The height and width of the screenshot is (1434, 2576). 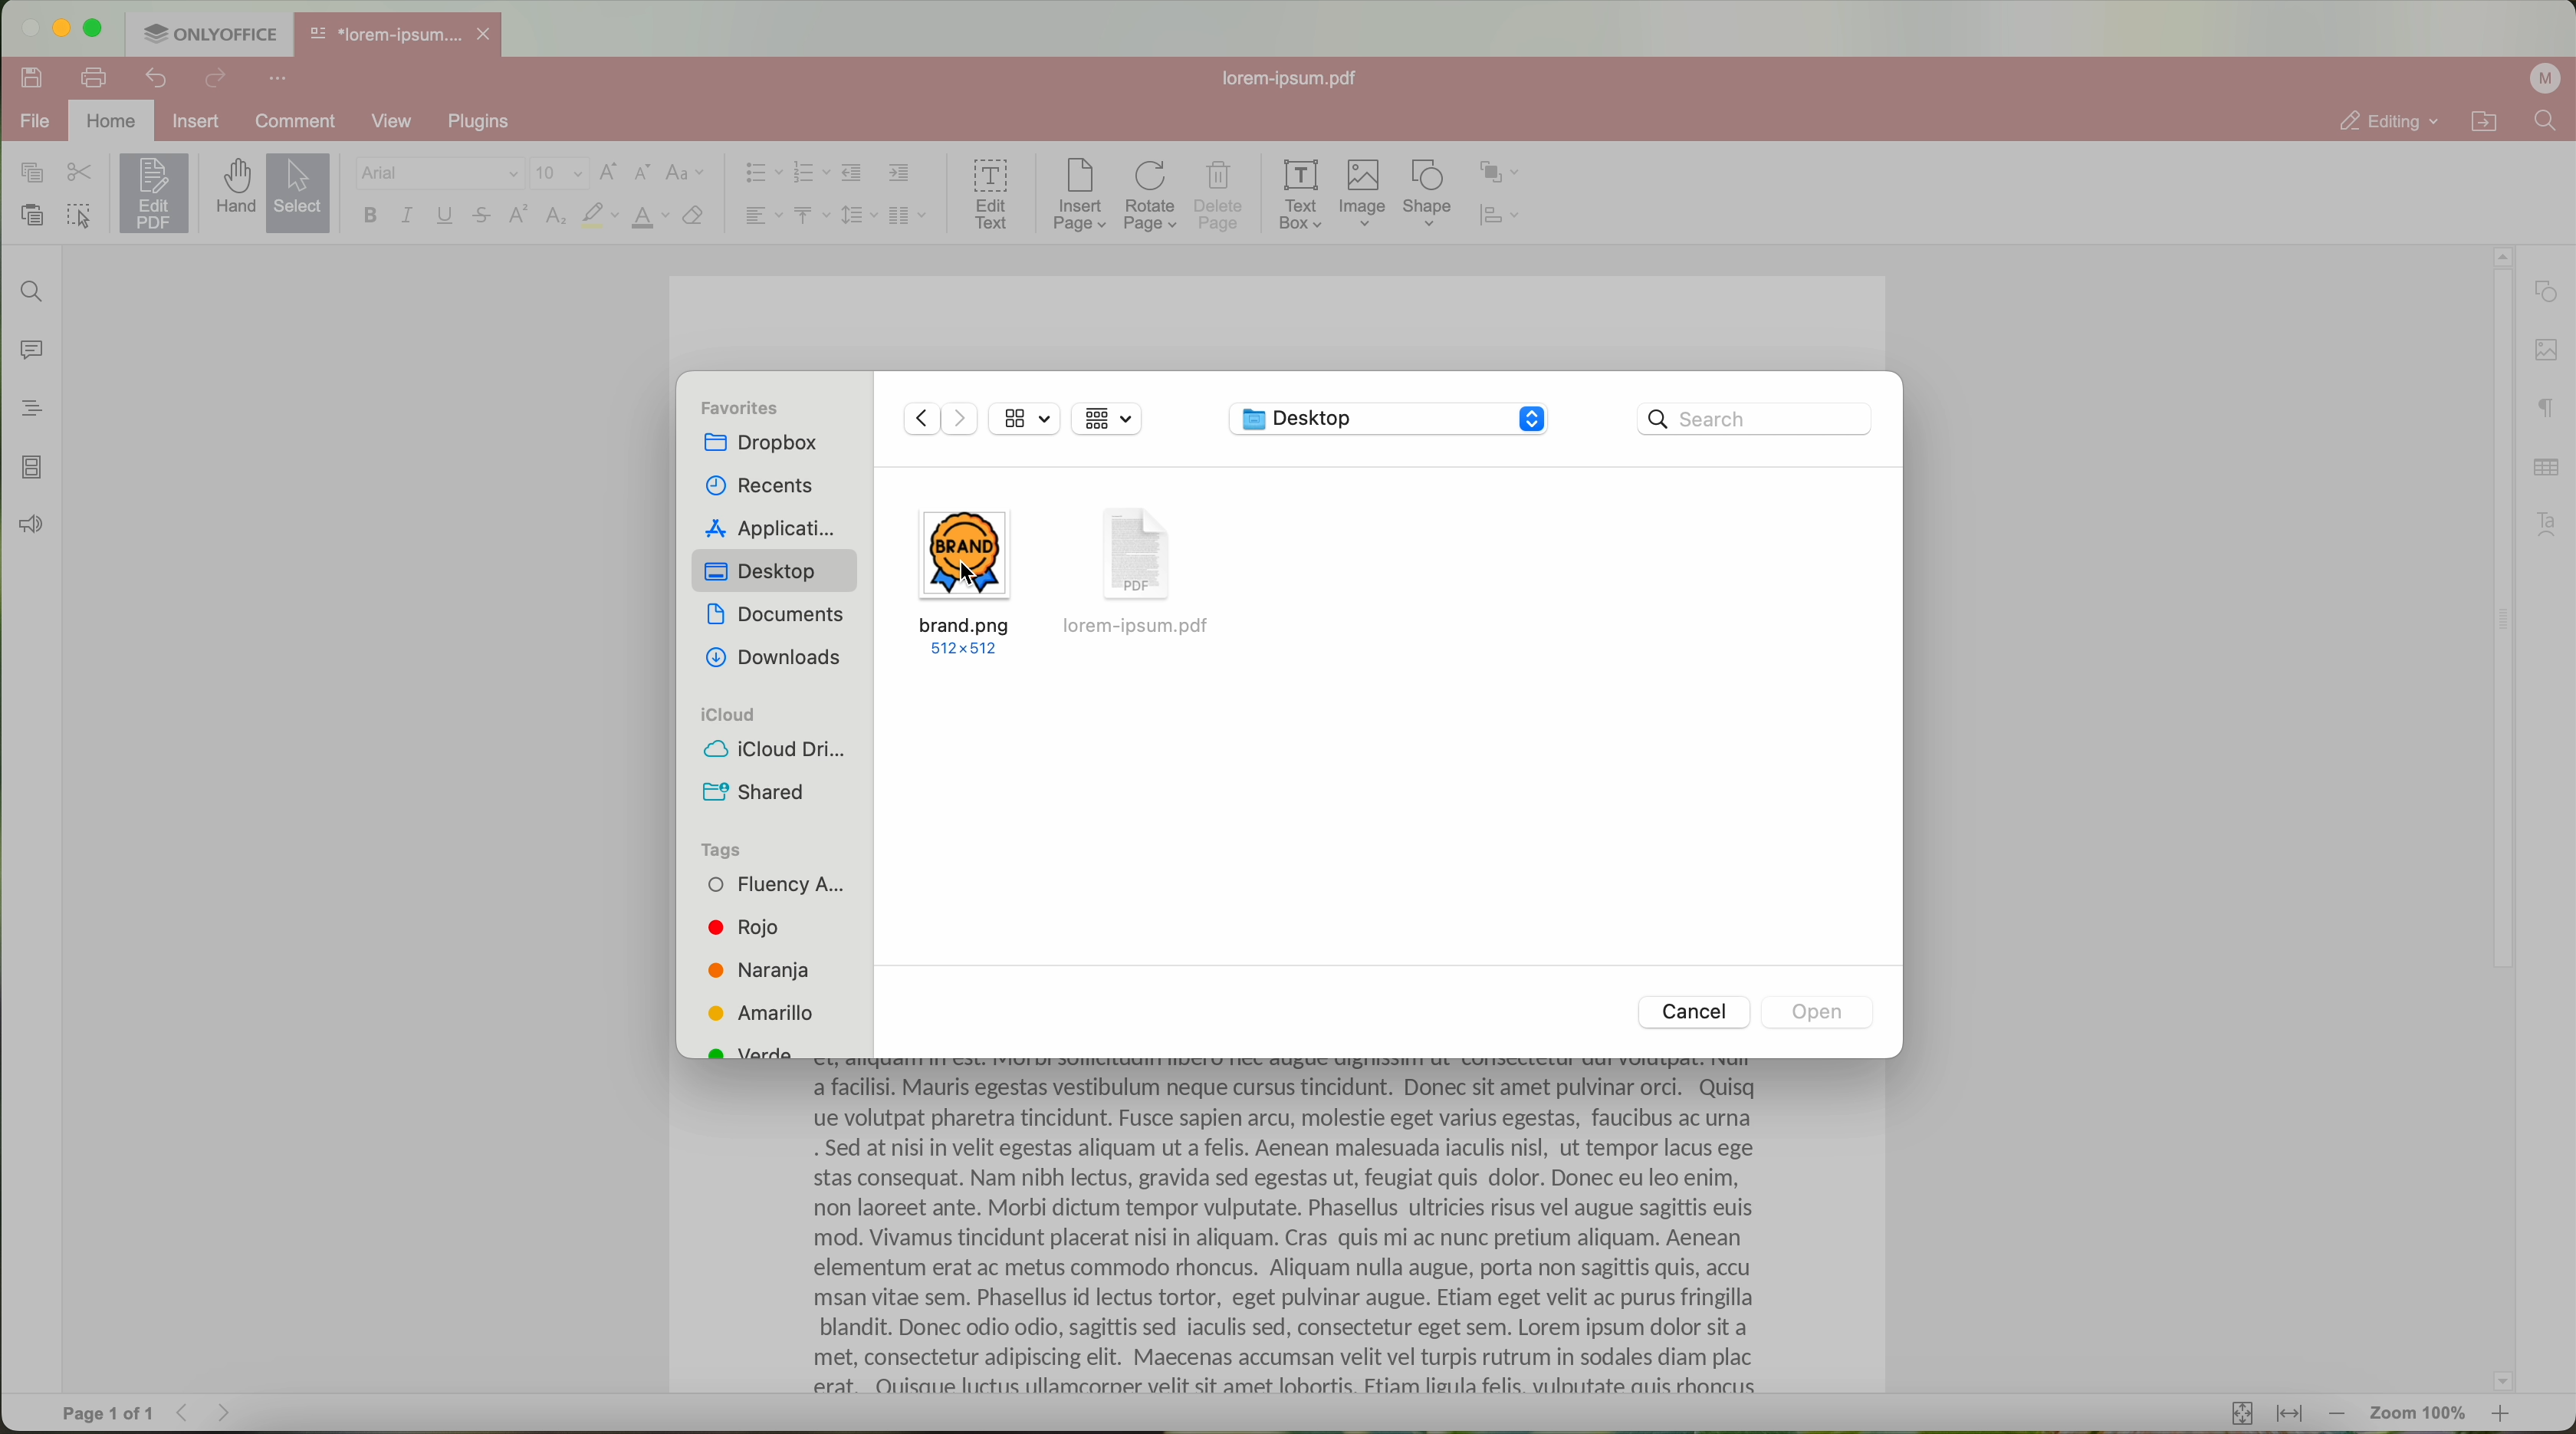 I want to click on decrement font size, so click(x=643, y=174).